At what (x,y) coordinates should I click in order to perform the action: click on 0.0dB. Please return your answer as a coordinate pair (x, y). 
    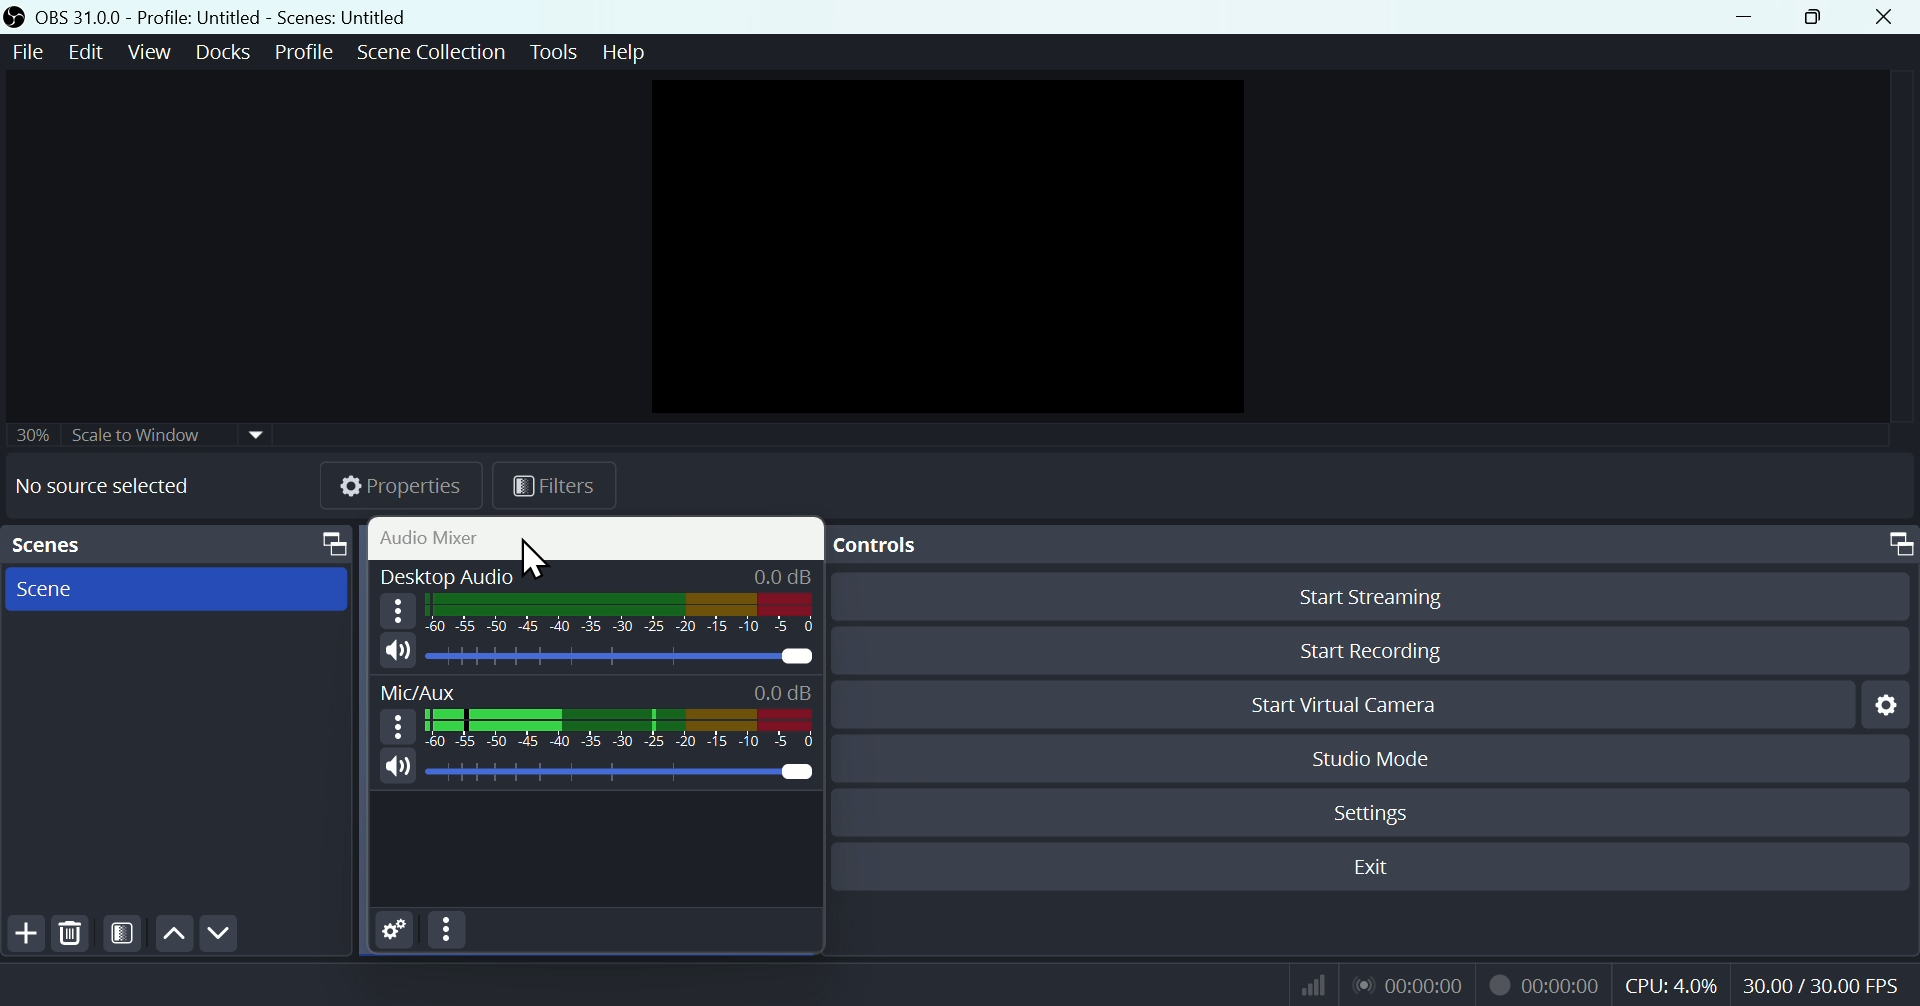
    Looking at the image, I should click on (783, 688).